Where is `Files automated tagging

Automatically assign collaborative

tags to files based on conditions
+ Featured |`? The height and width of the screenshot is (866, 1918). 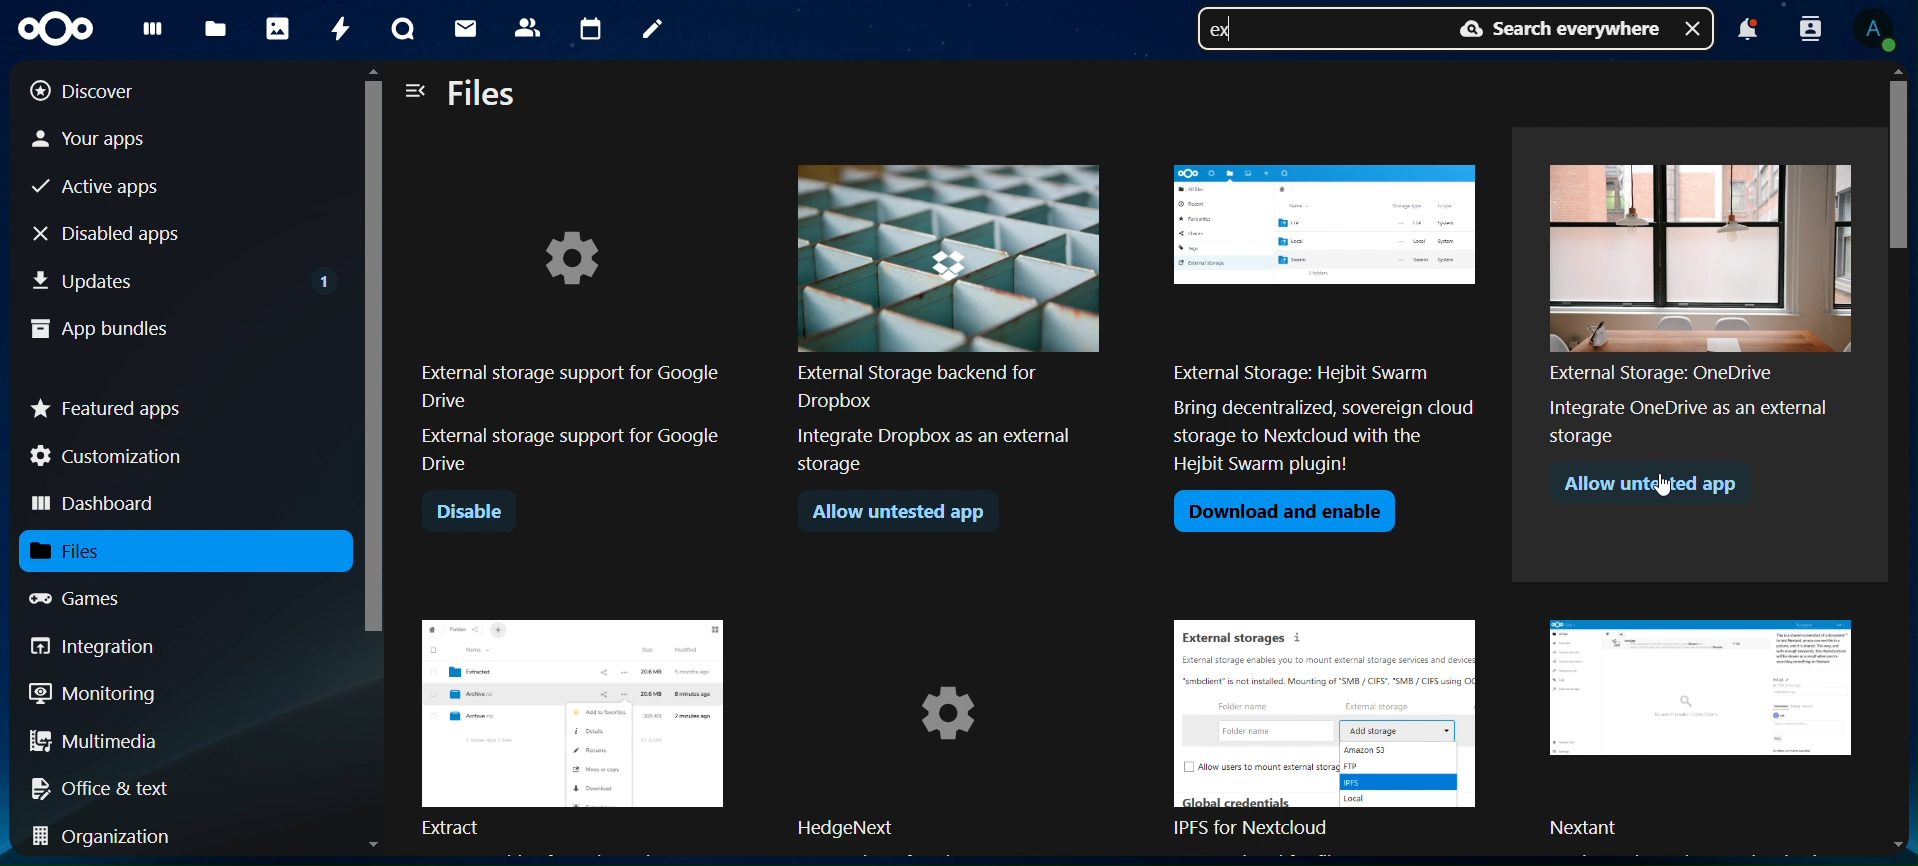 Files automated tagging

Automatically assign collaborative

tags to files based on conditions
+ Featured | is located at coordinates (1326, 325).